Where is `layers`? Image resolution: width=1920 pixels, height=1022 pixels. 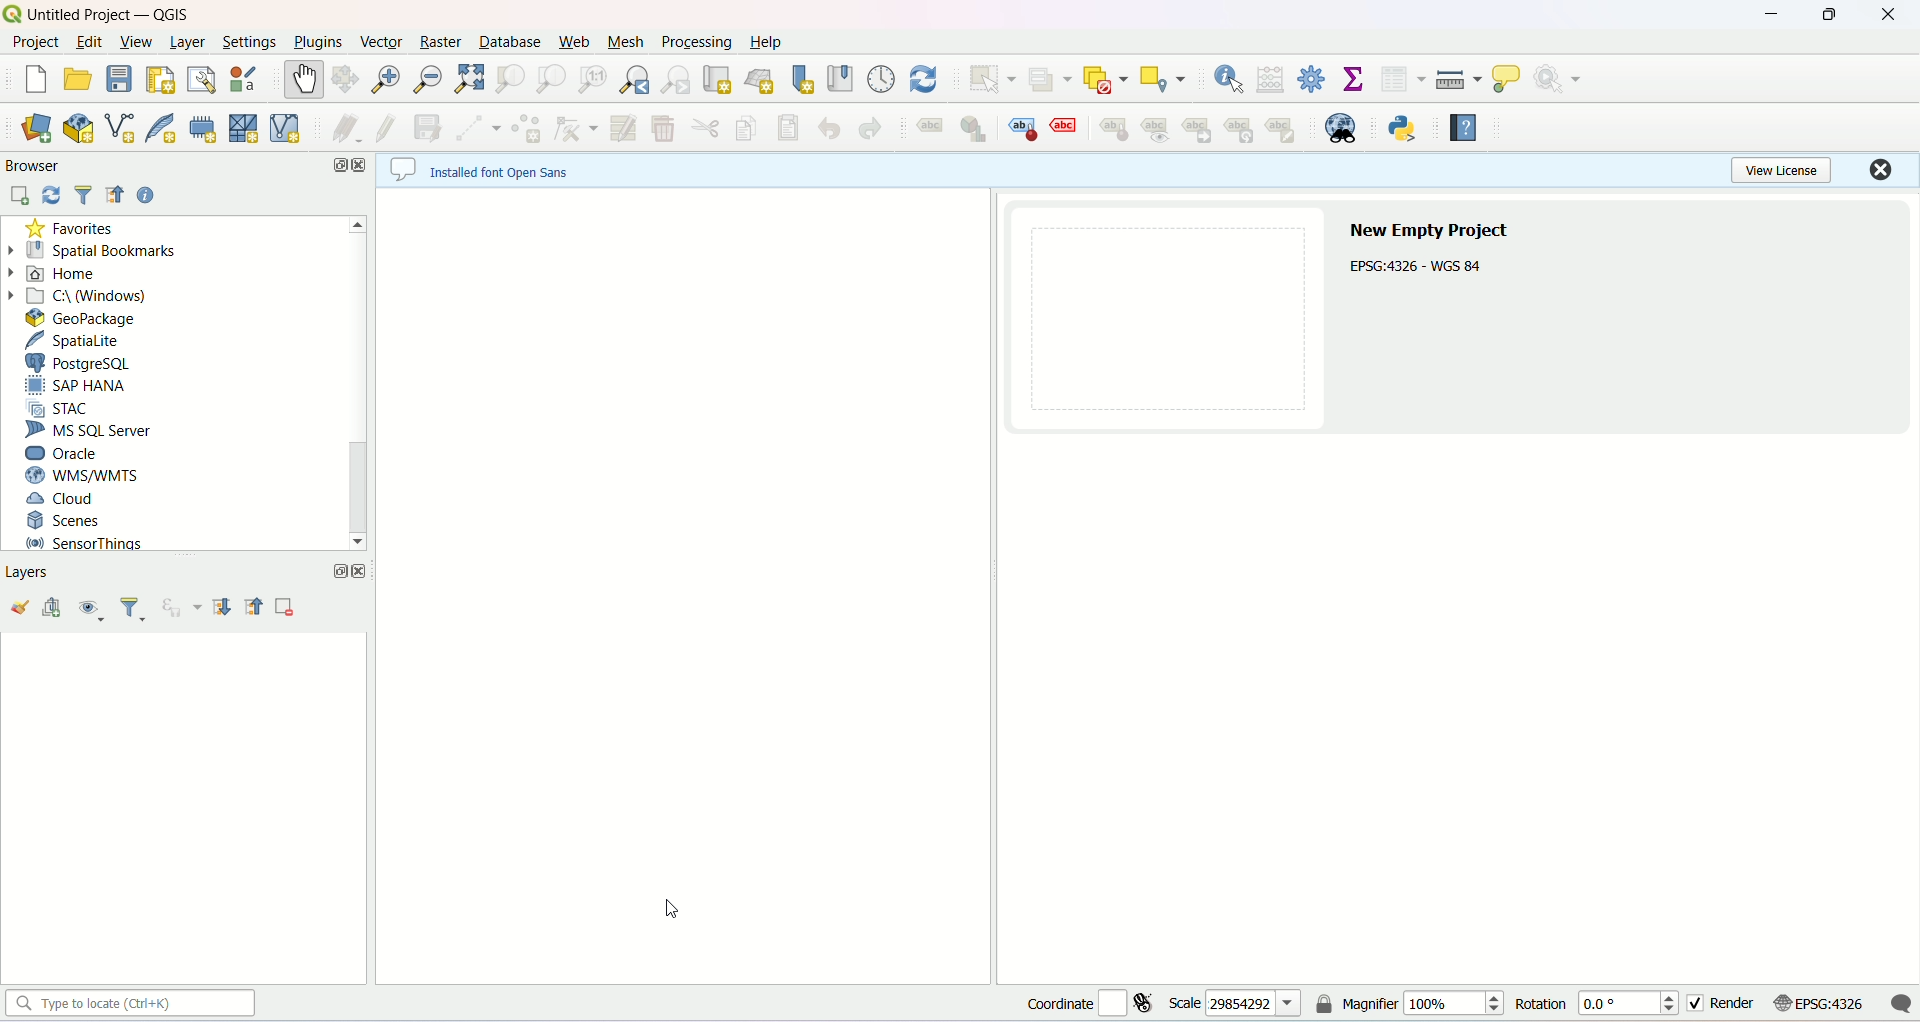
layers is located at coordinates (43, 571).